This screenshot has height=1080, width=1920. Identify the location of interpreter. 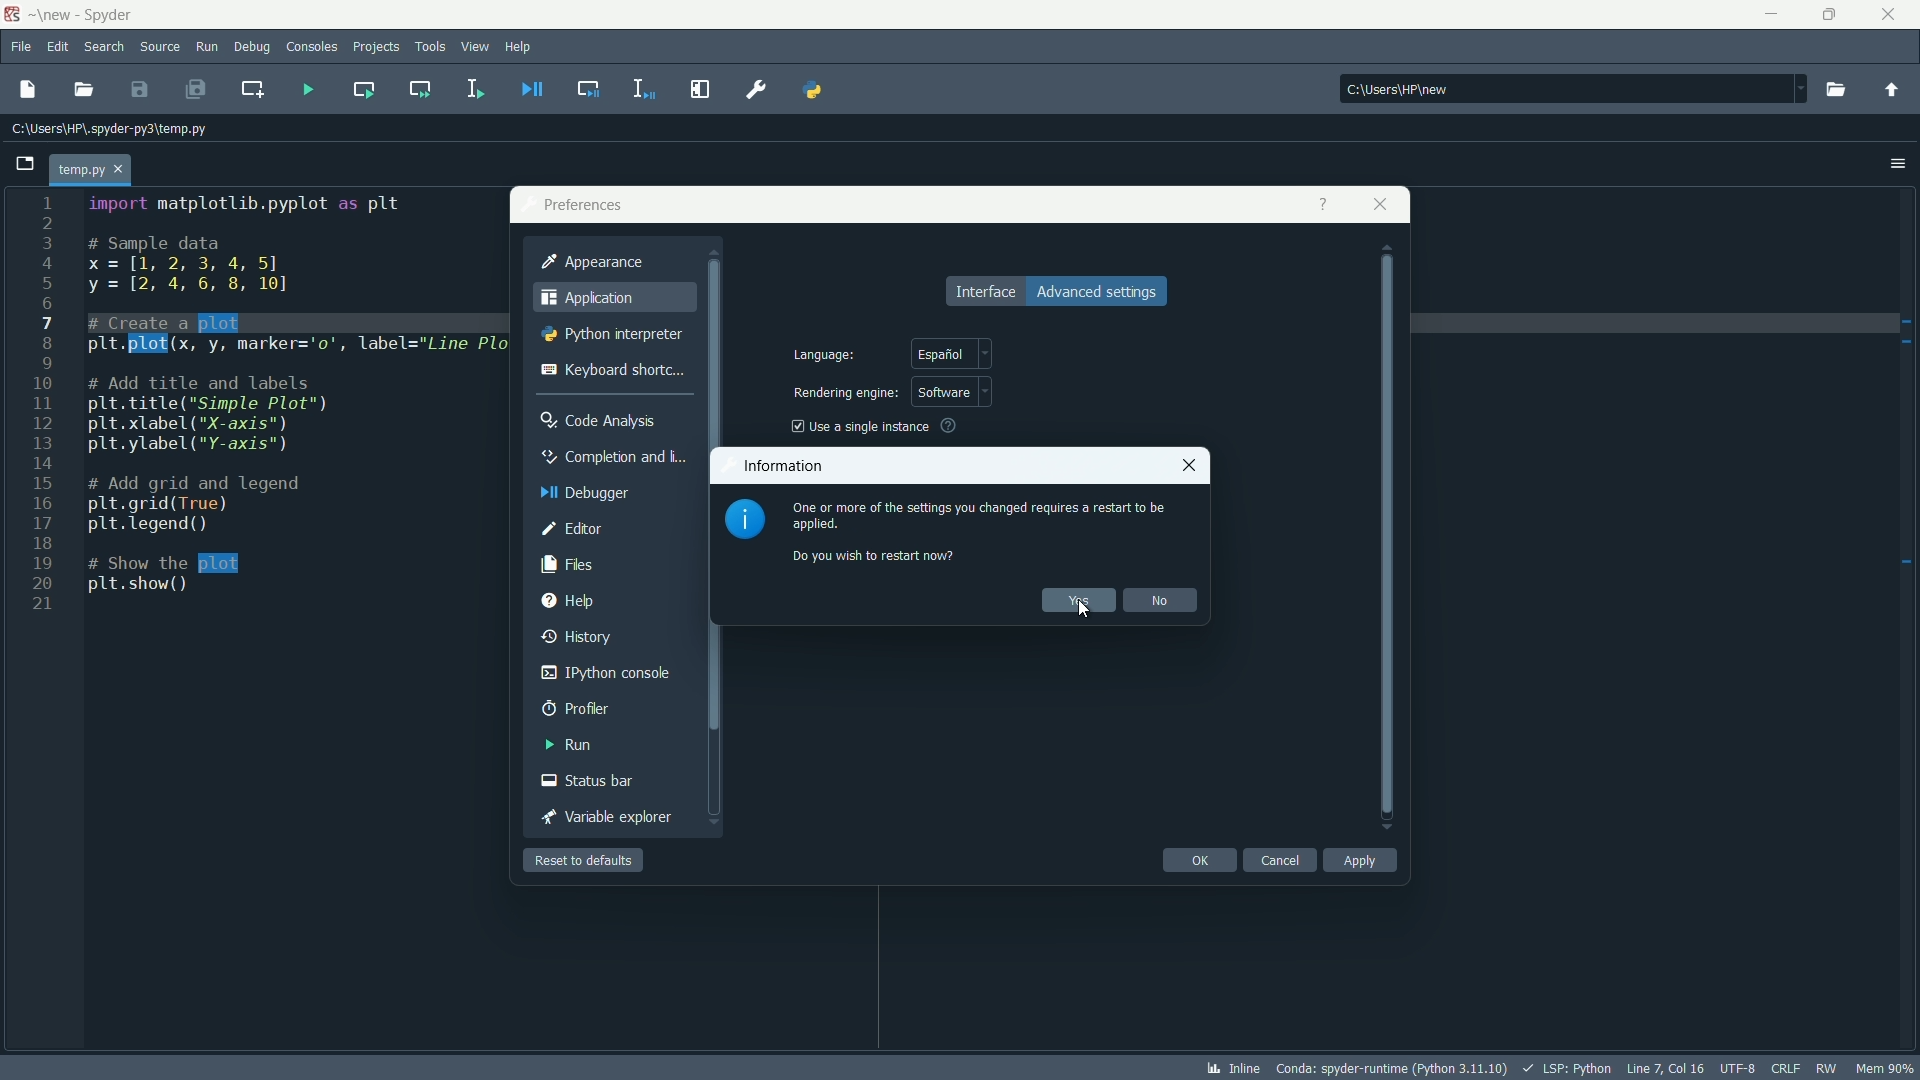
(1393, 1068).